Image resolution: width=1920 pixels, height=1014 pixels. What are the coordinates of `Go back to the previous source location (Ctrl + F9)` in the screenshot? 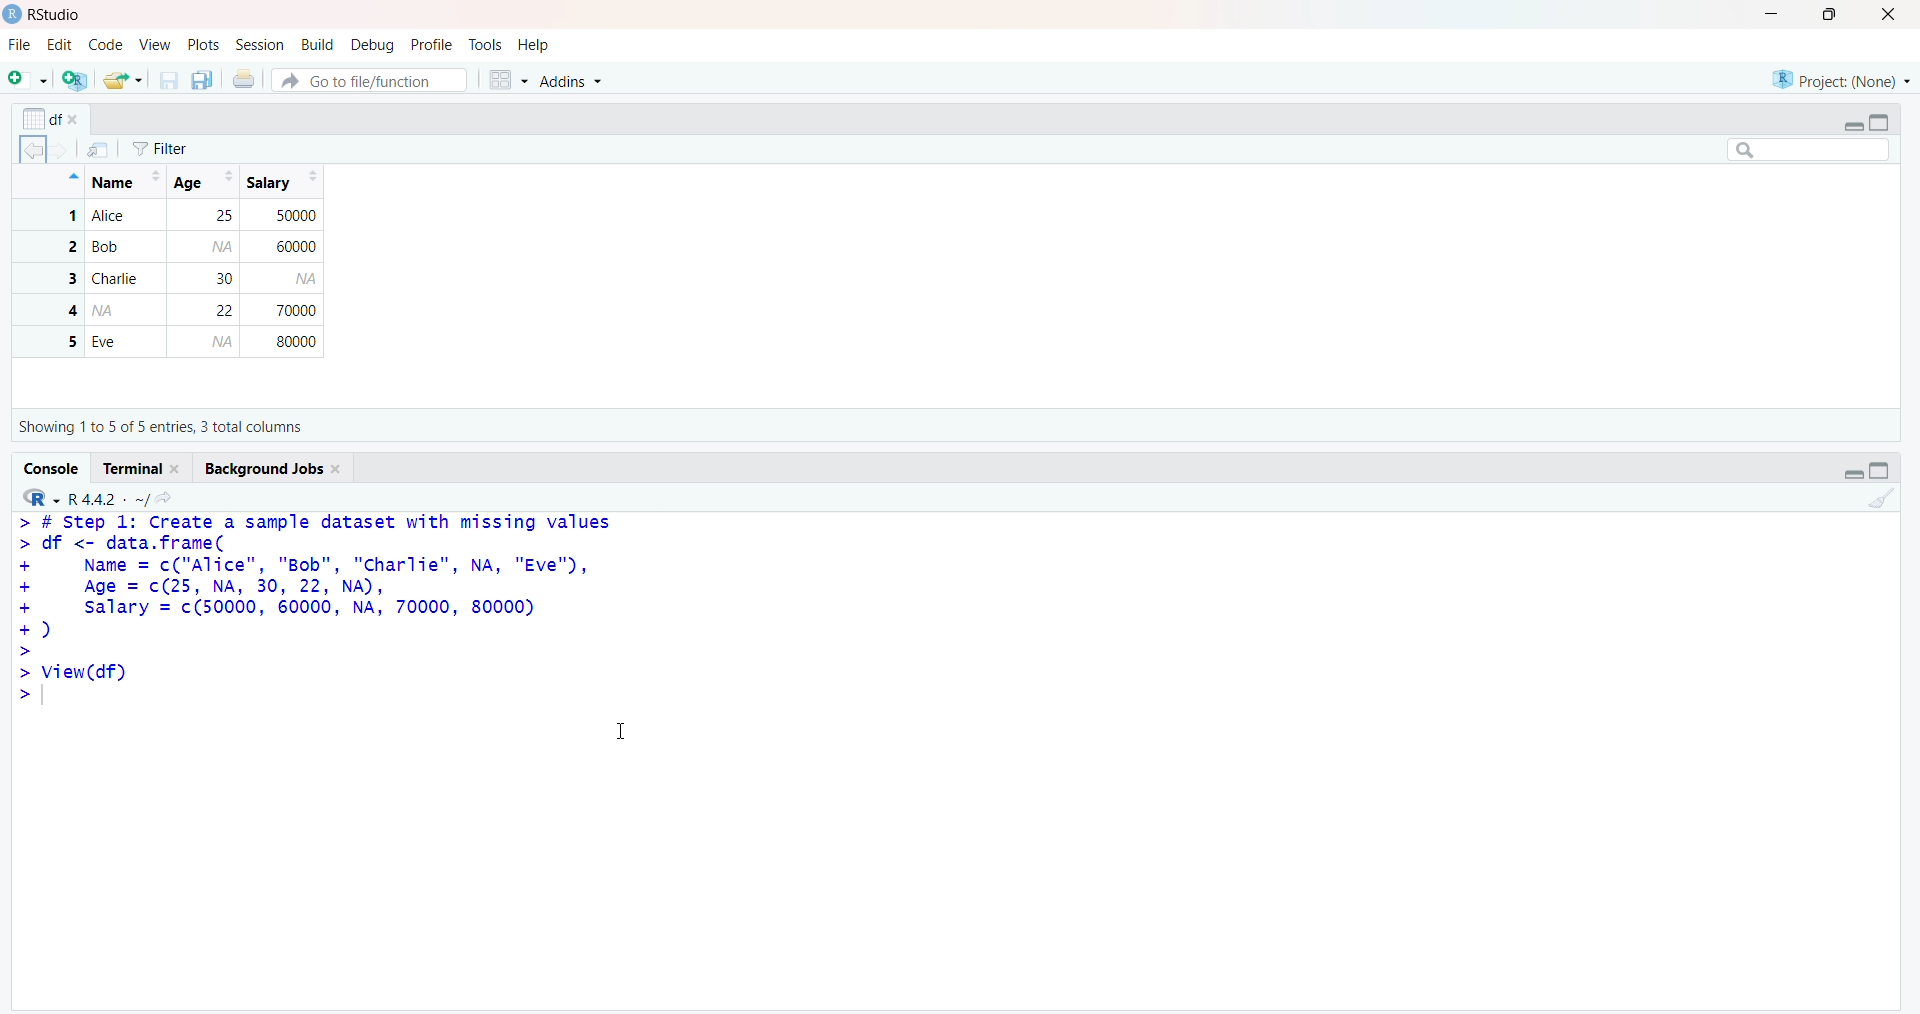 It's located at (28, 153).